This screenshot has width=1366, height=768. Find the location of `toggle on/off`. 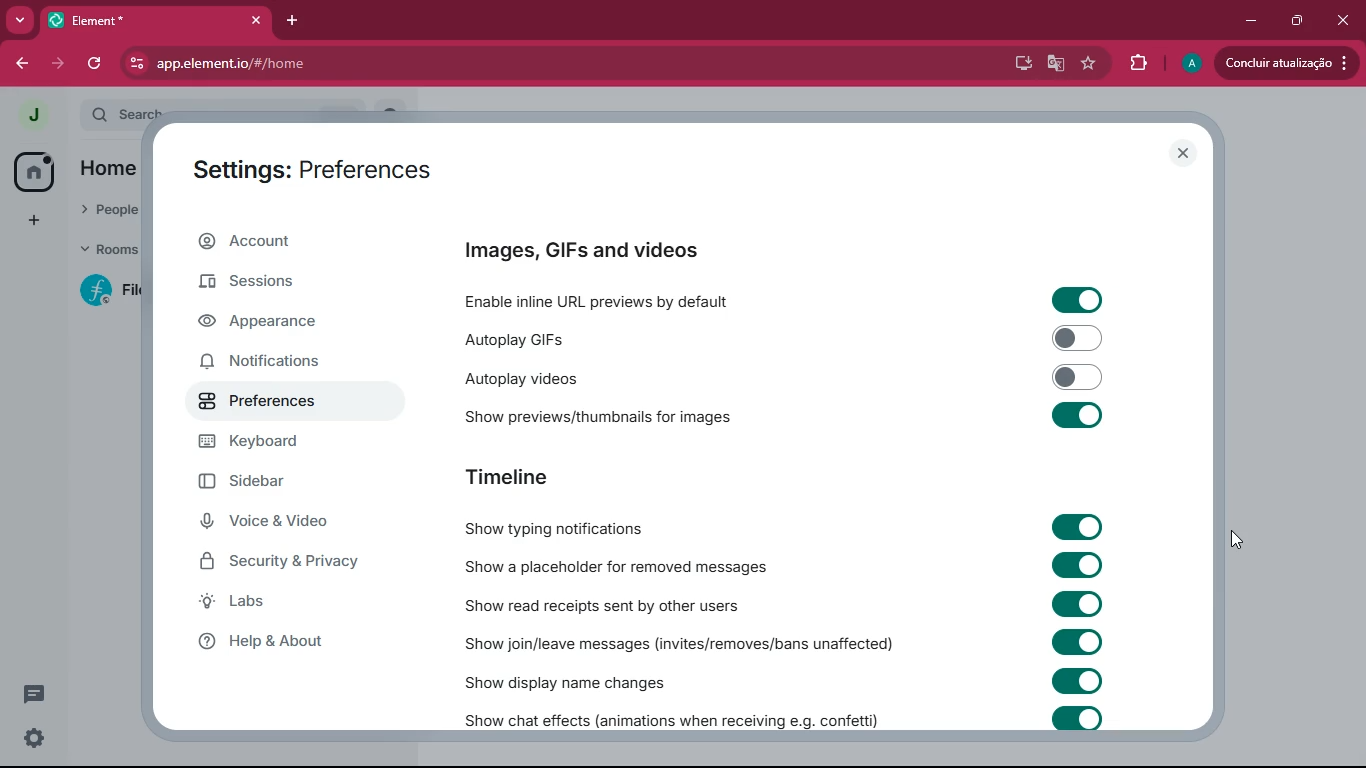

toggle on/off is located at coordinates (1079, 680).